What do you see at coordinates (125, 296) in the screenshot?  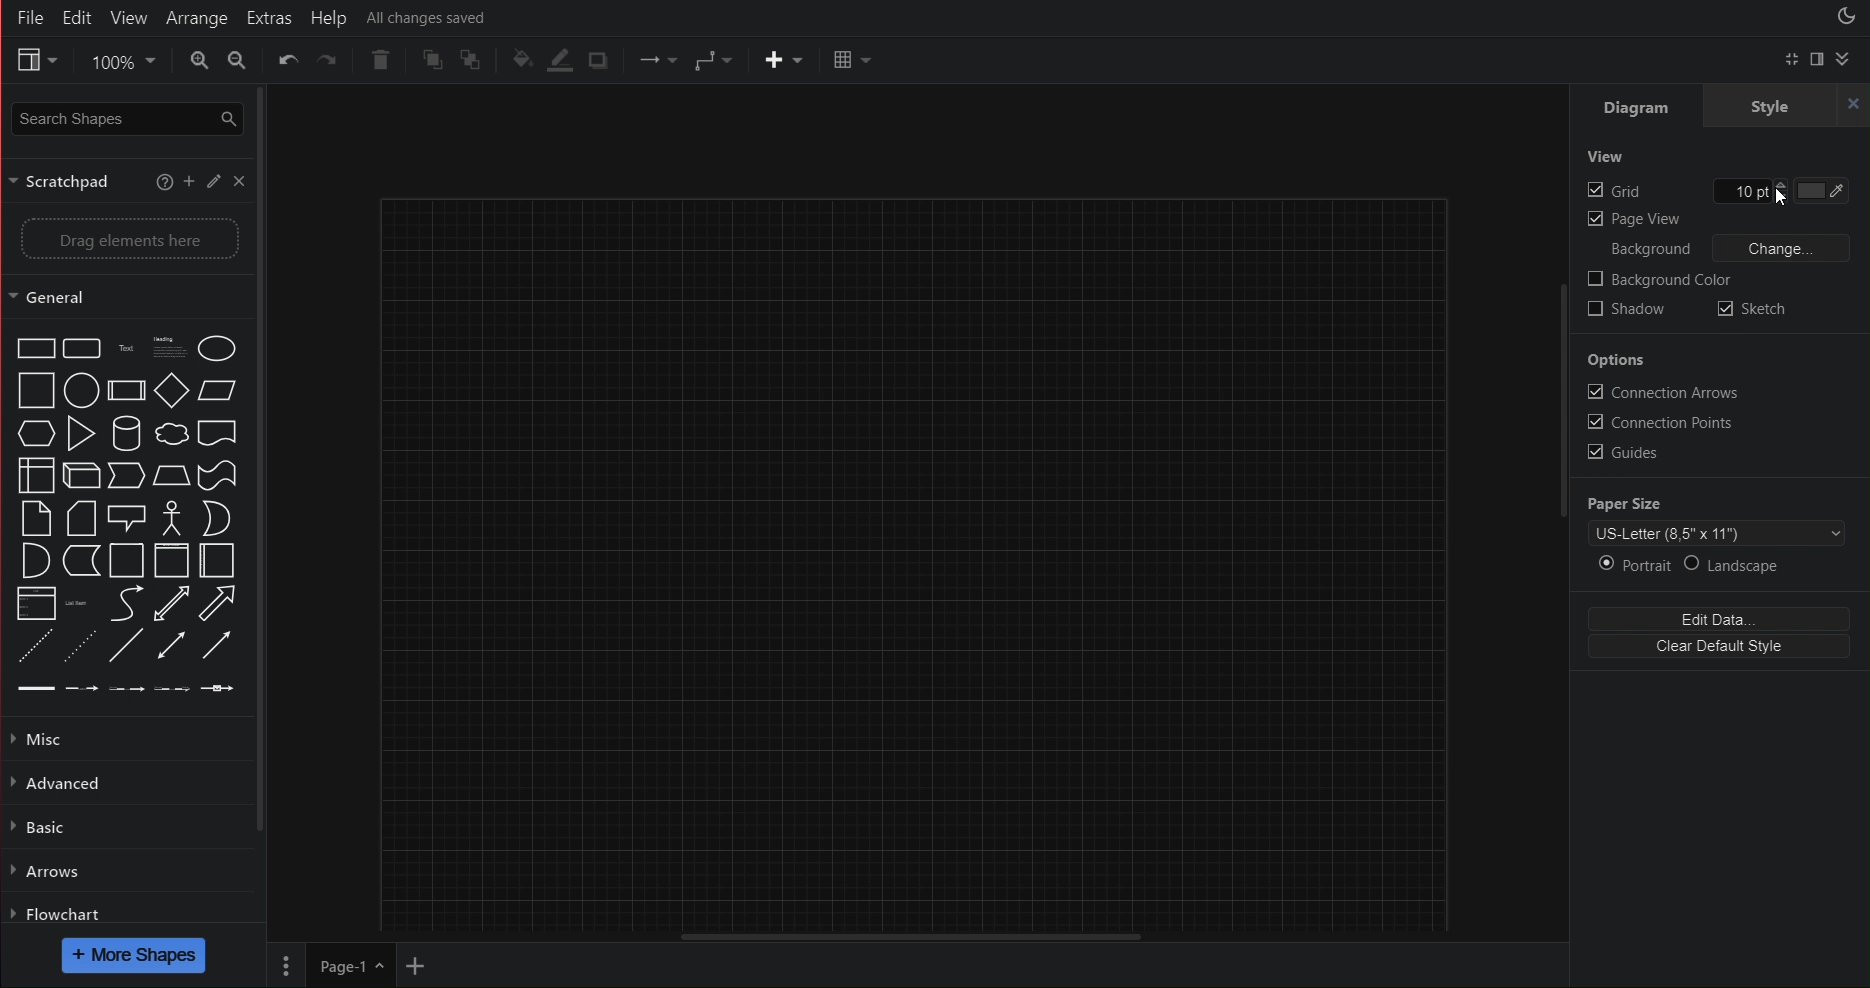 I see `General` at bounding box center [125, 296].